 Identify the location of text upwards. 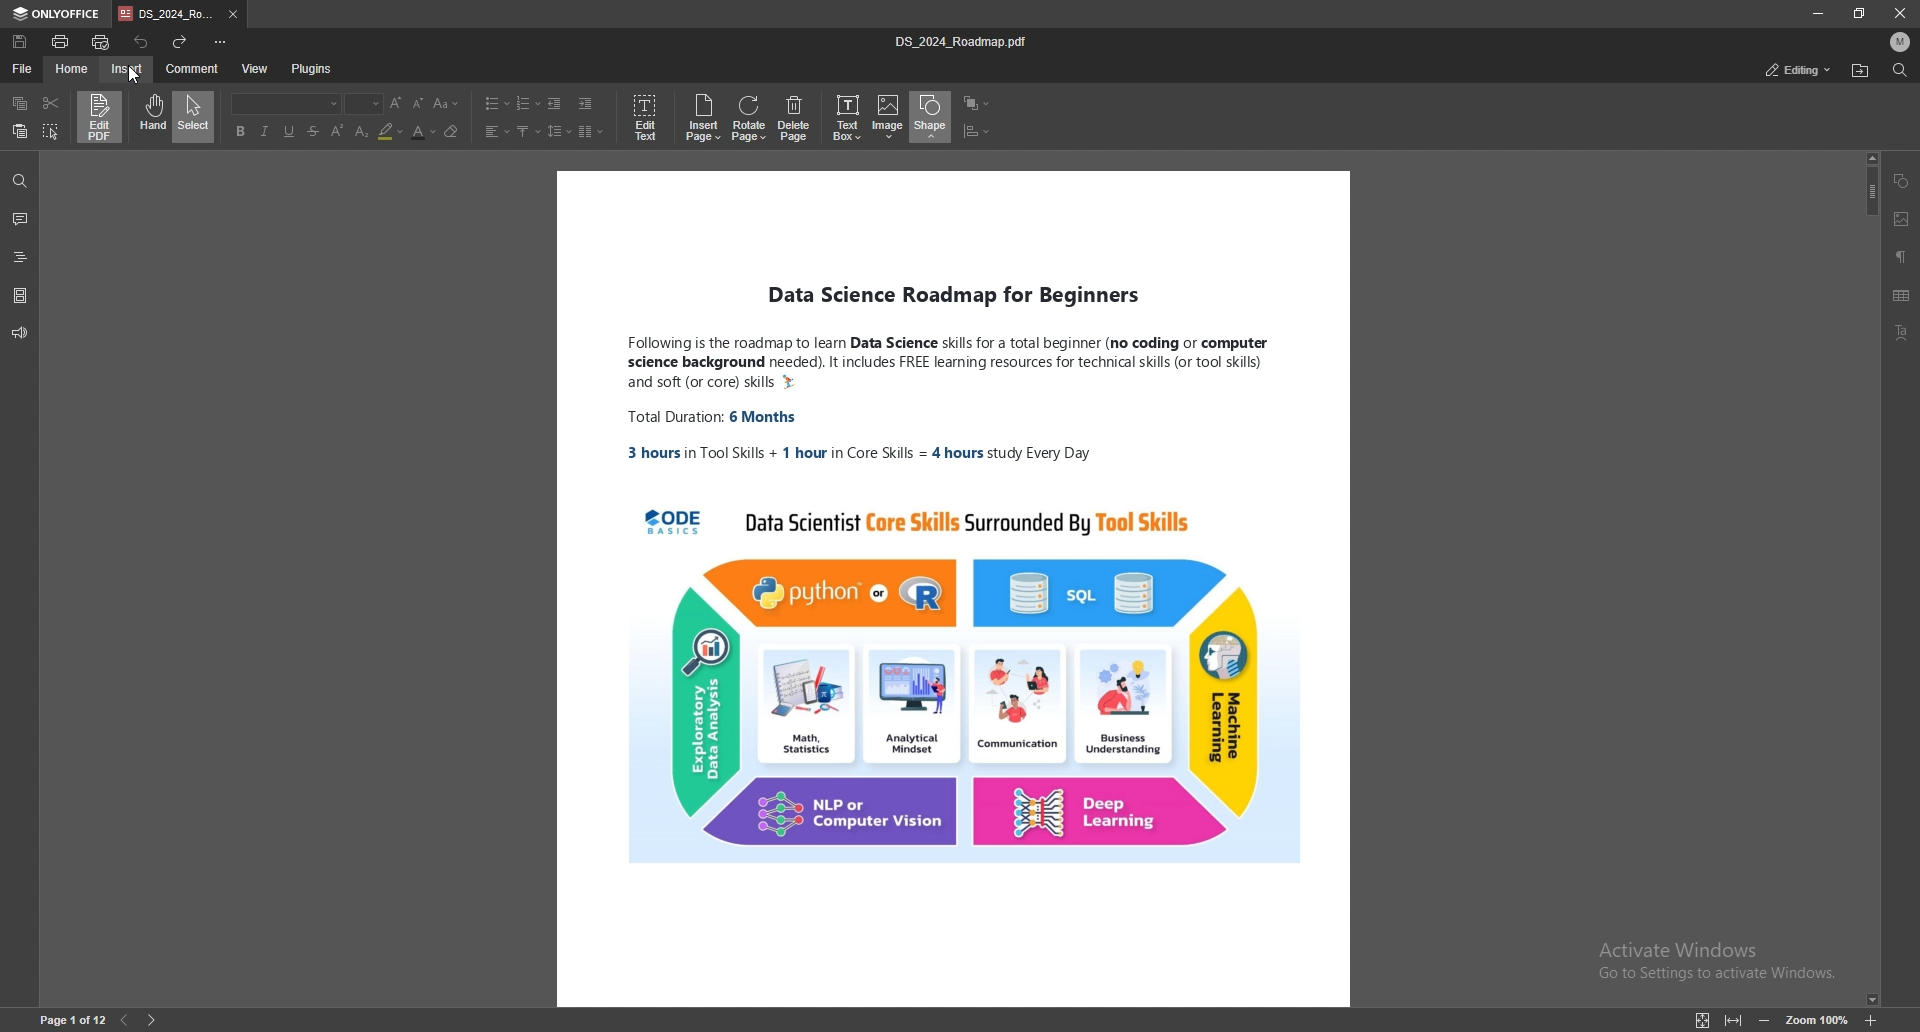
(526, 131).